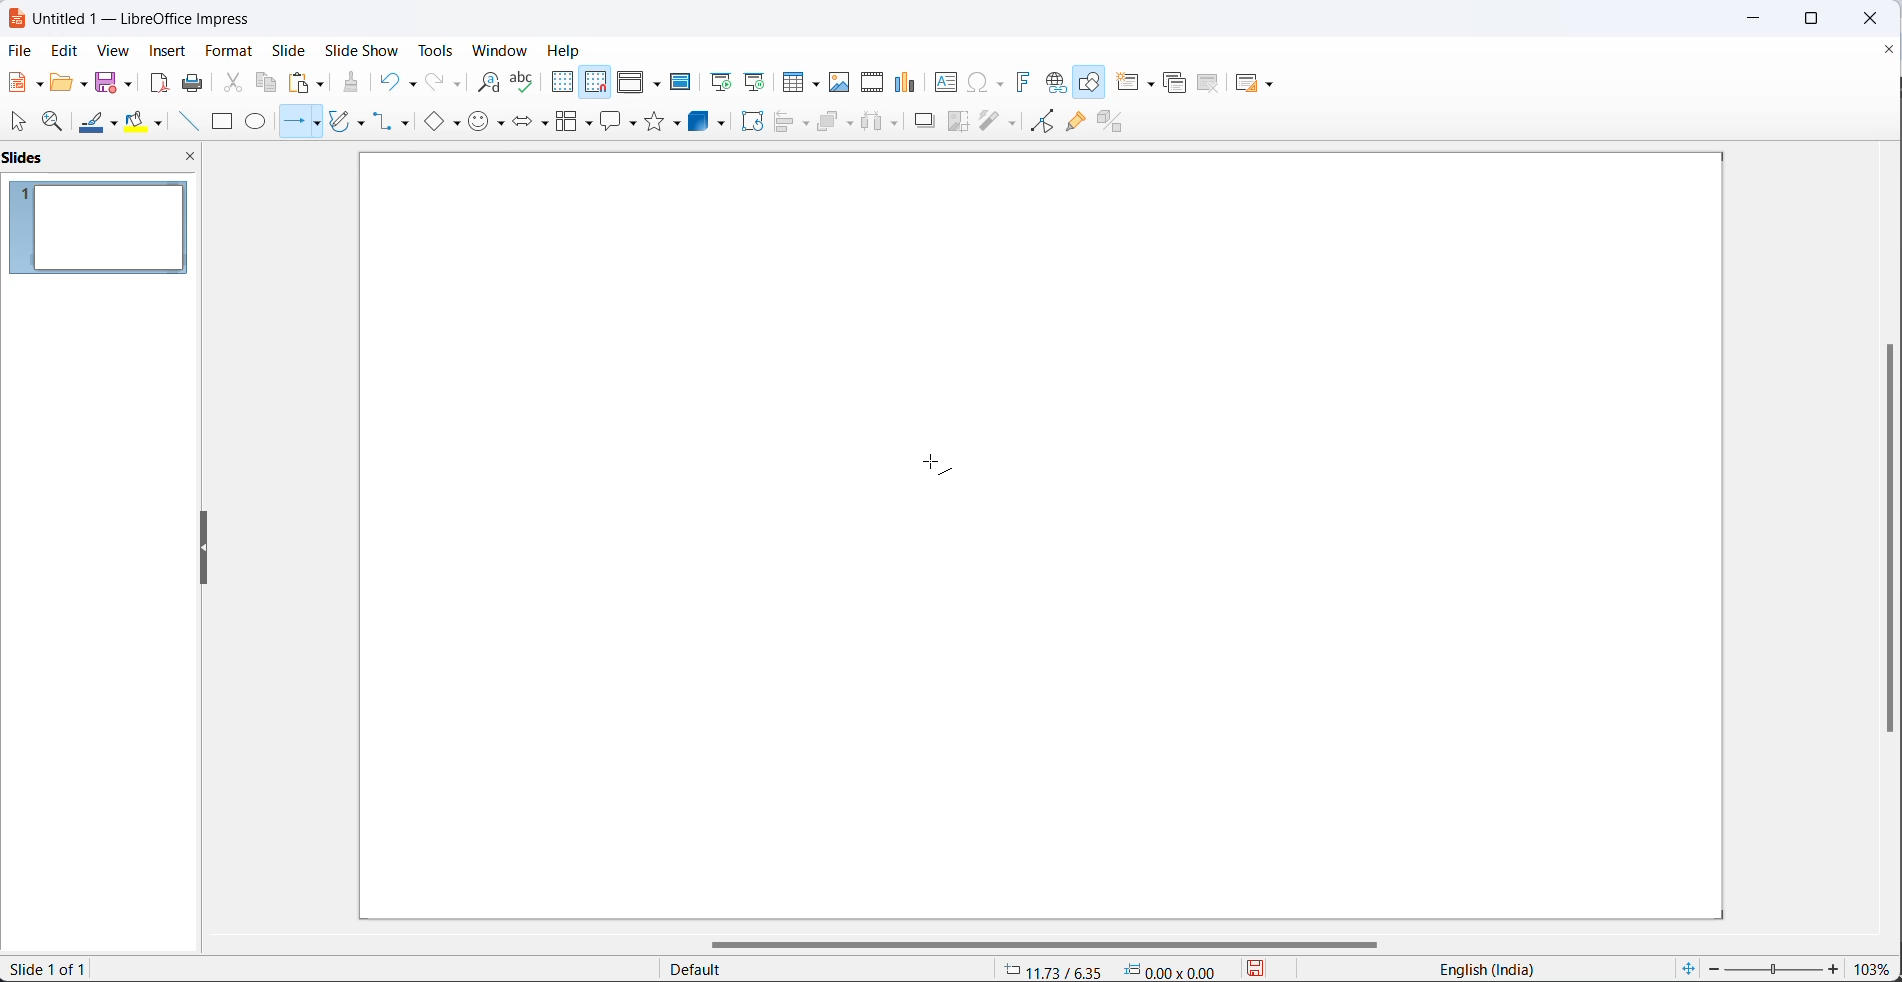  What do you see at coordinates (66, 81) in the screenshot?
I see `open options` at bounding box center [66, 81].